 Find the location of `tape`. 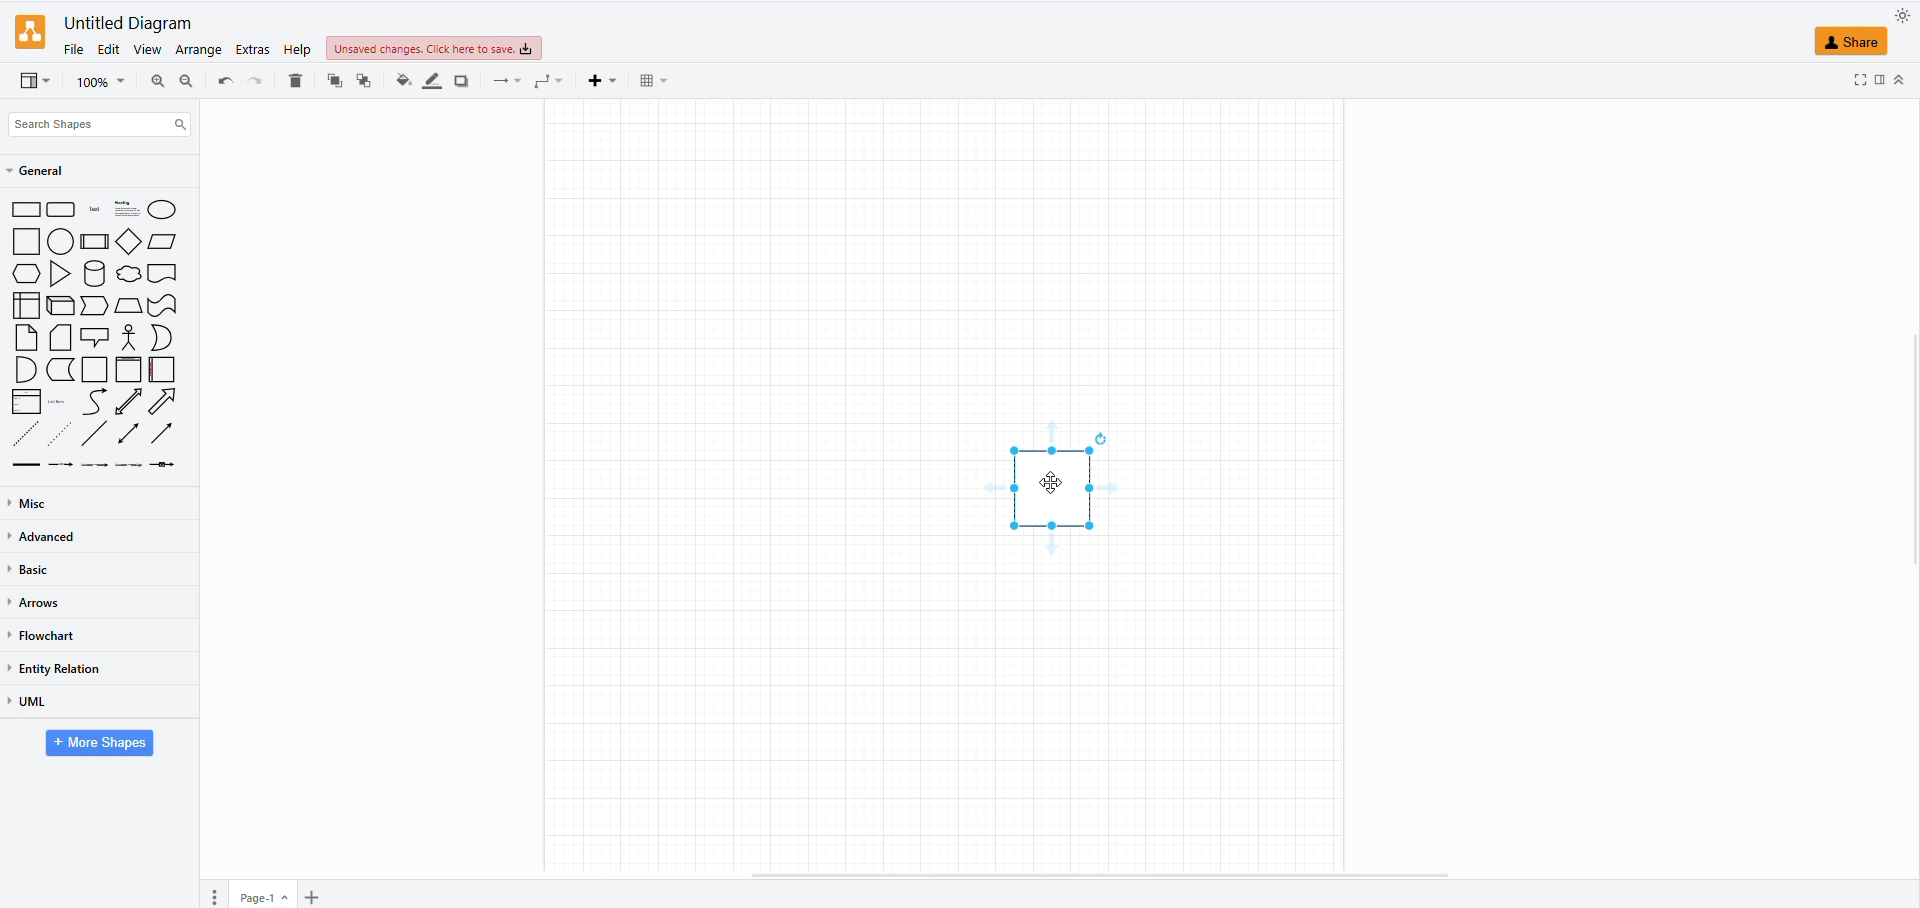

tape is located at coordinates (164, 306).